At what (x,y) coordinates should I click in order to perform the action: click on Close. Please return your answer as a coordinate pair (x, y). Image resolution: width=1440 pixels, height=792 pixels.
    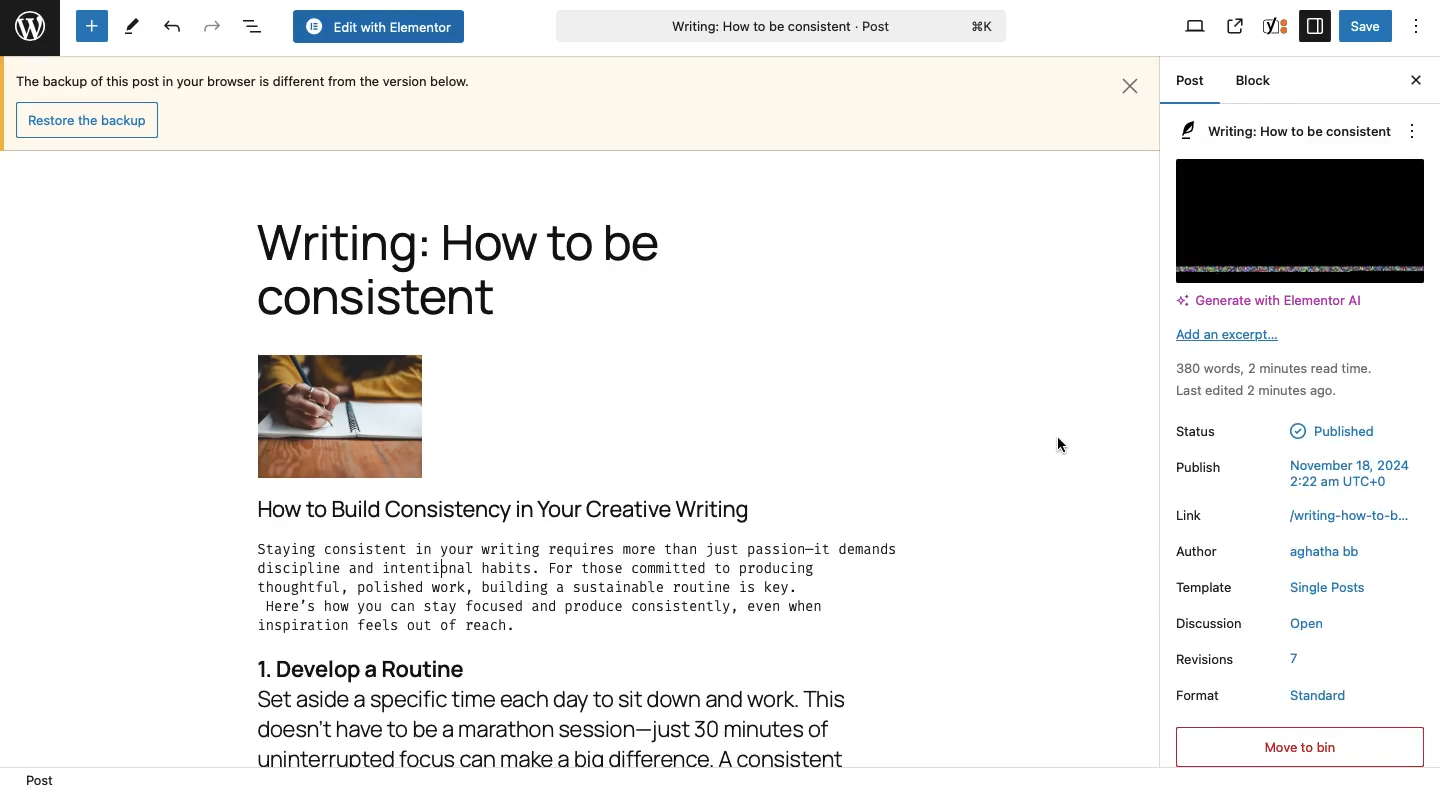
    Looking at the image, I should click on (1412, 80).